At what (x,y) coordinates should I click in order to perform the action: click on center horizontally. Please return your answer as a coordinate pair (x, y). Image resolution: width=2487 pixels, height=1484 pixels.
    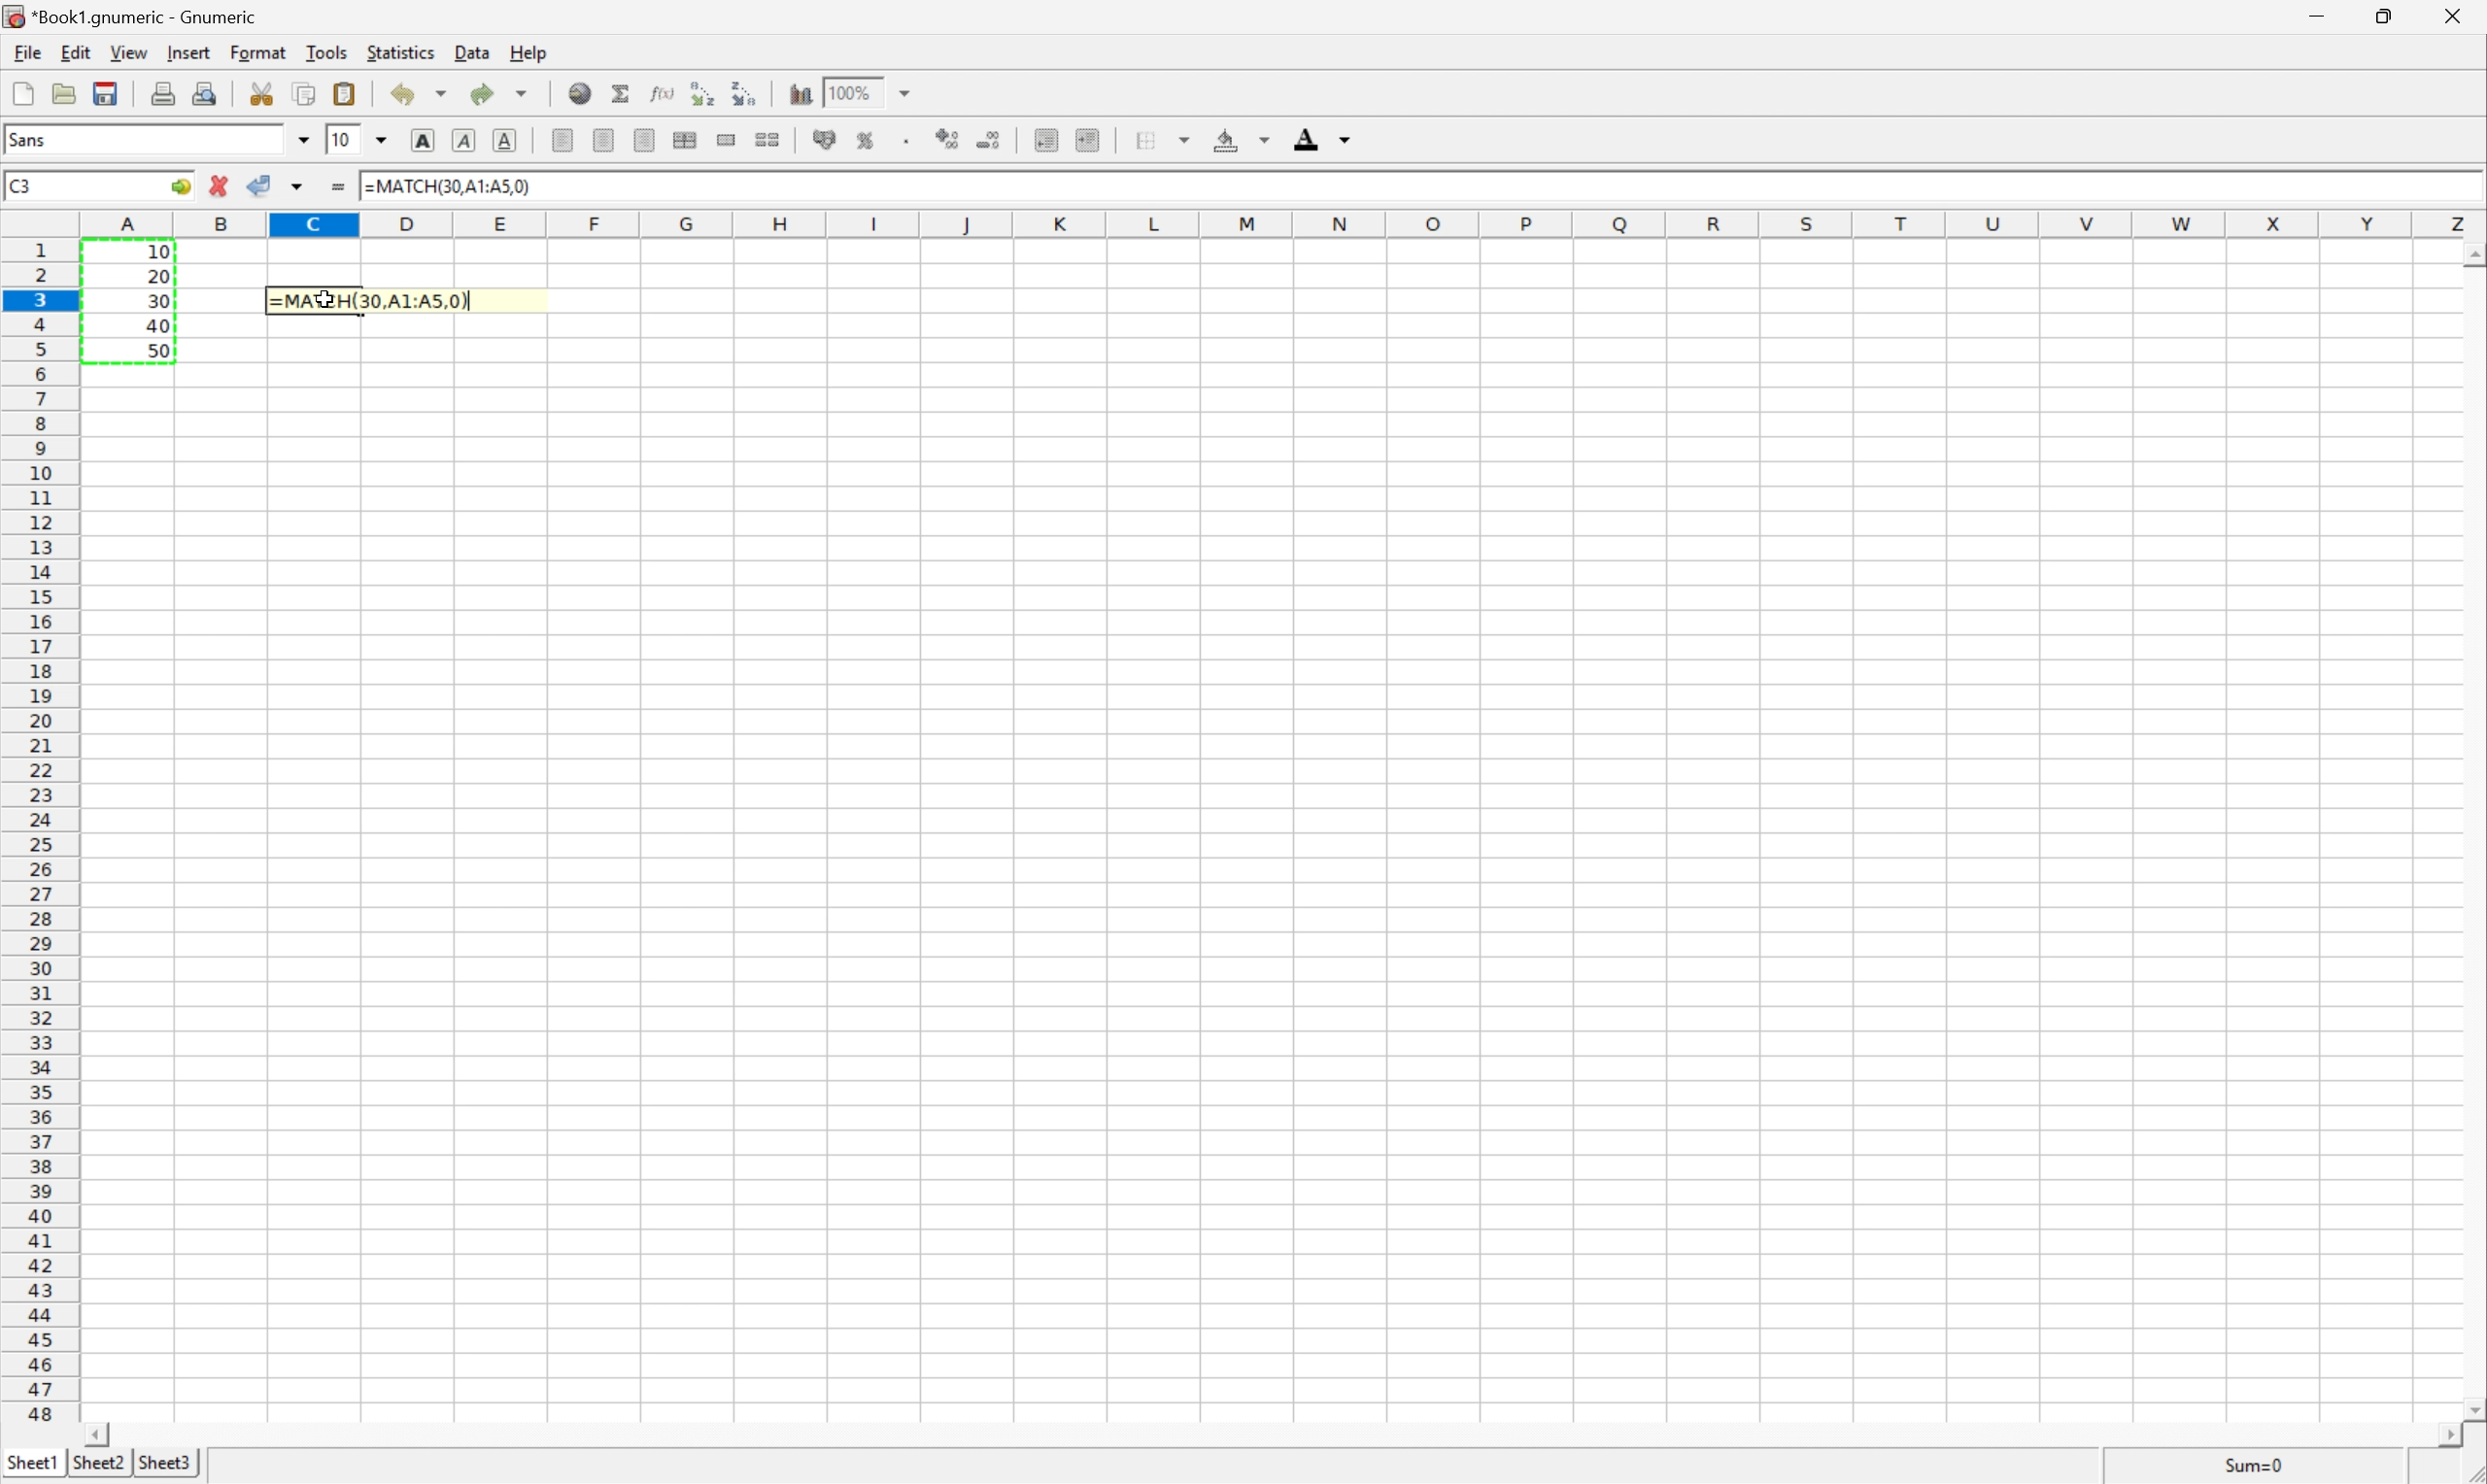
    Looking at the image, I should click on (602, 138).